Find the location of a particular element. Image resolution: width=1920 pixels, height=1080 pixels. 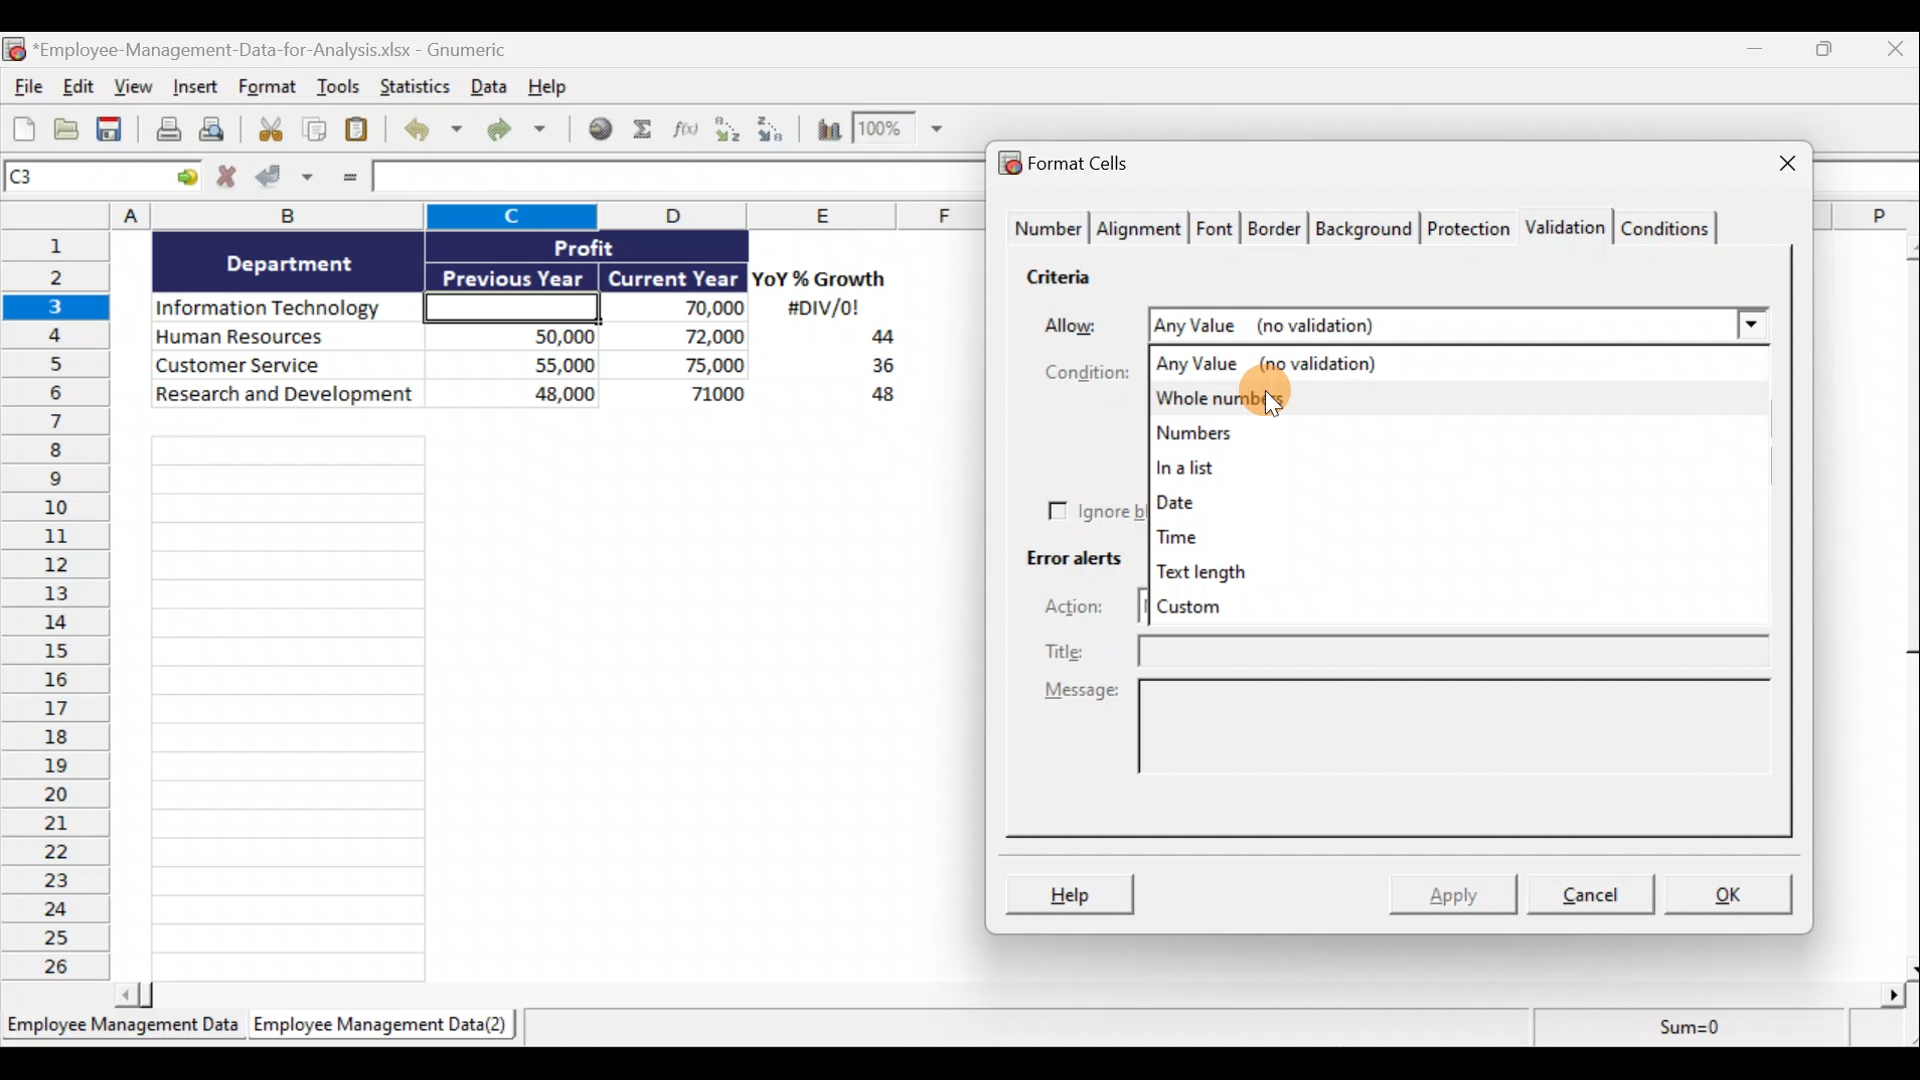

71,000 is located at coordinates (689, 396).